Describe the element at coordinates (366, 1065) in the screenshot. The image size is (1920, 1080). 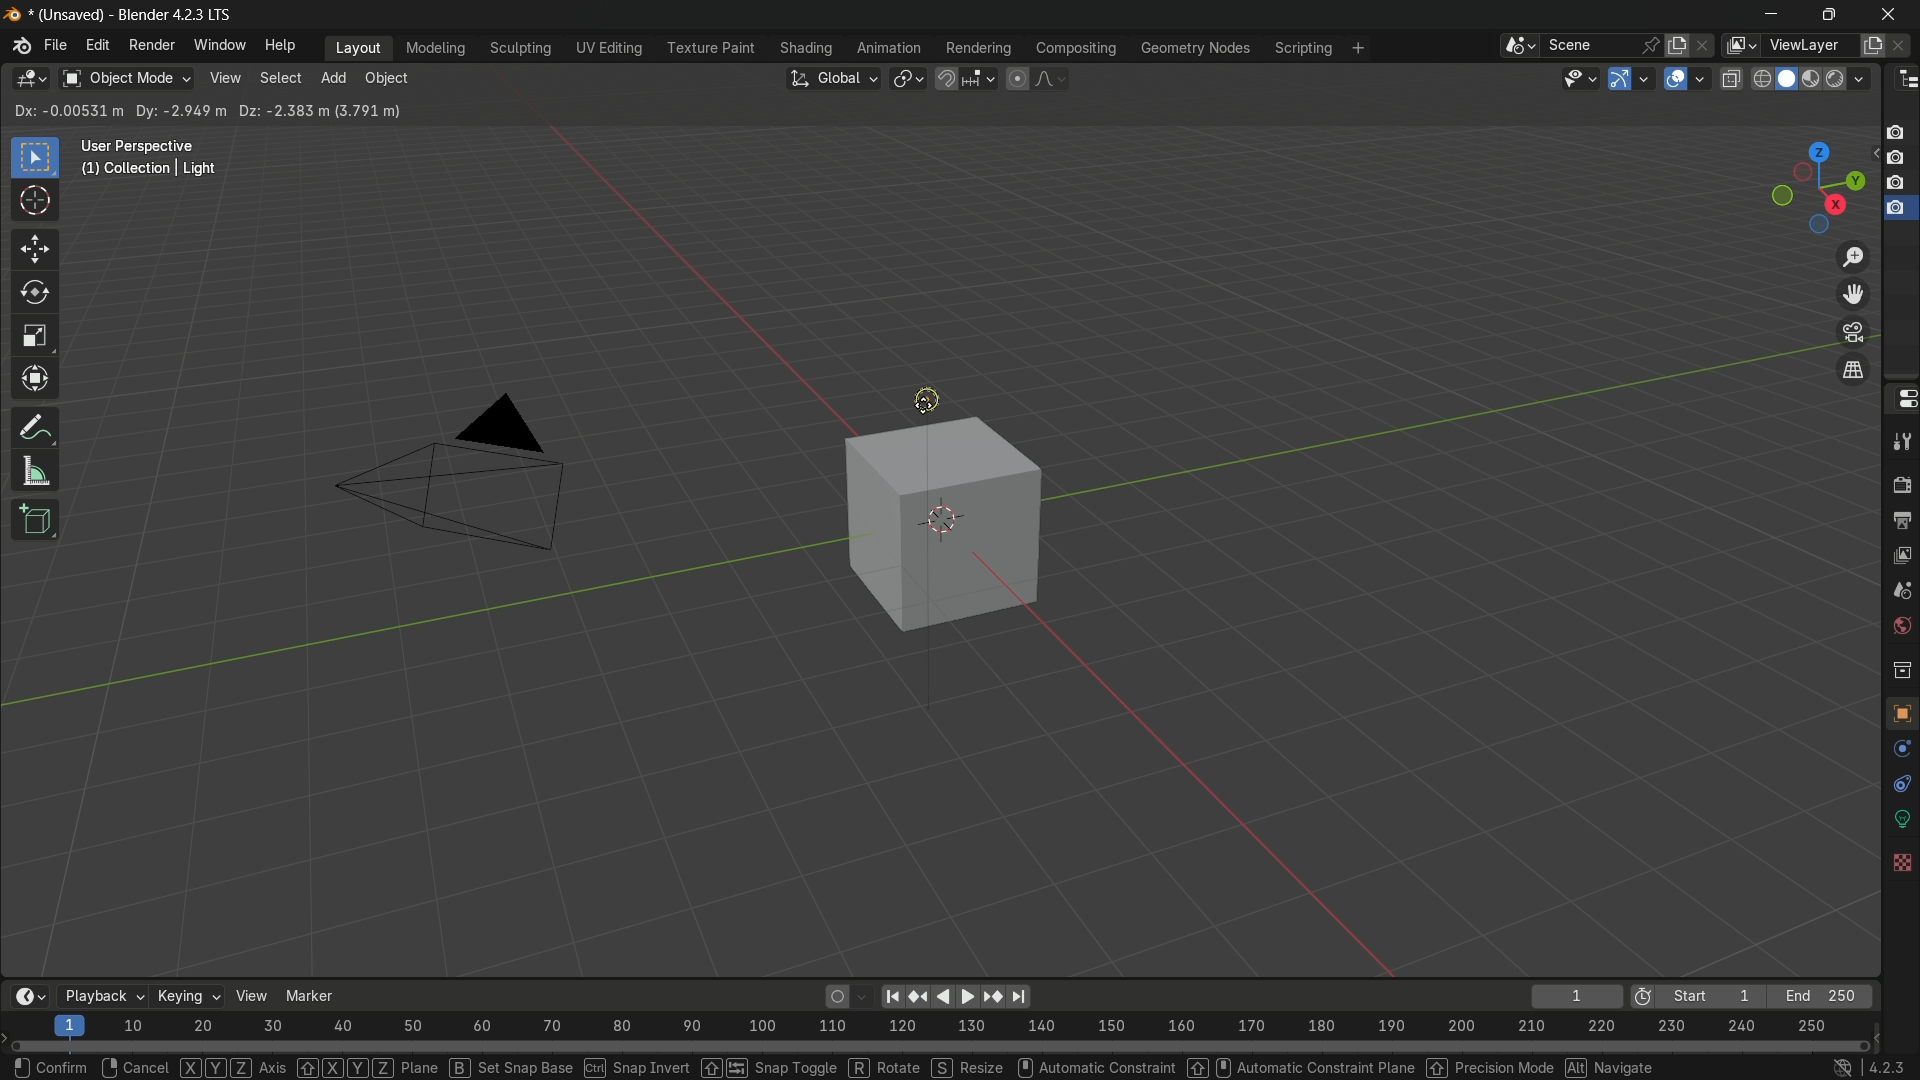
I see `plane` at that location.